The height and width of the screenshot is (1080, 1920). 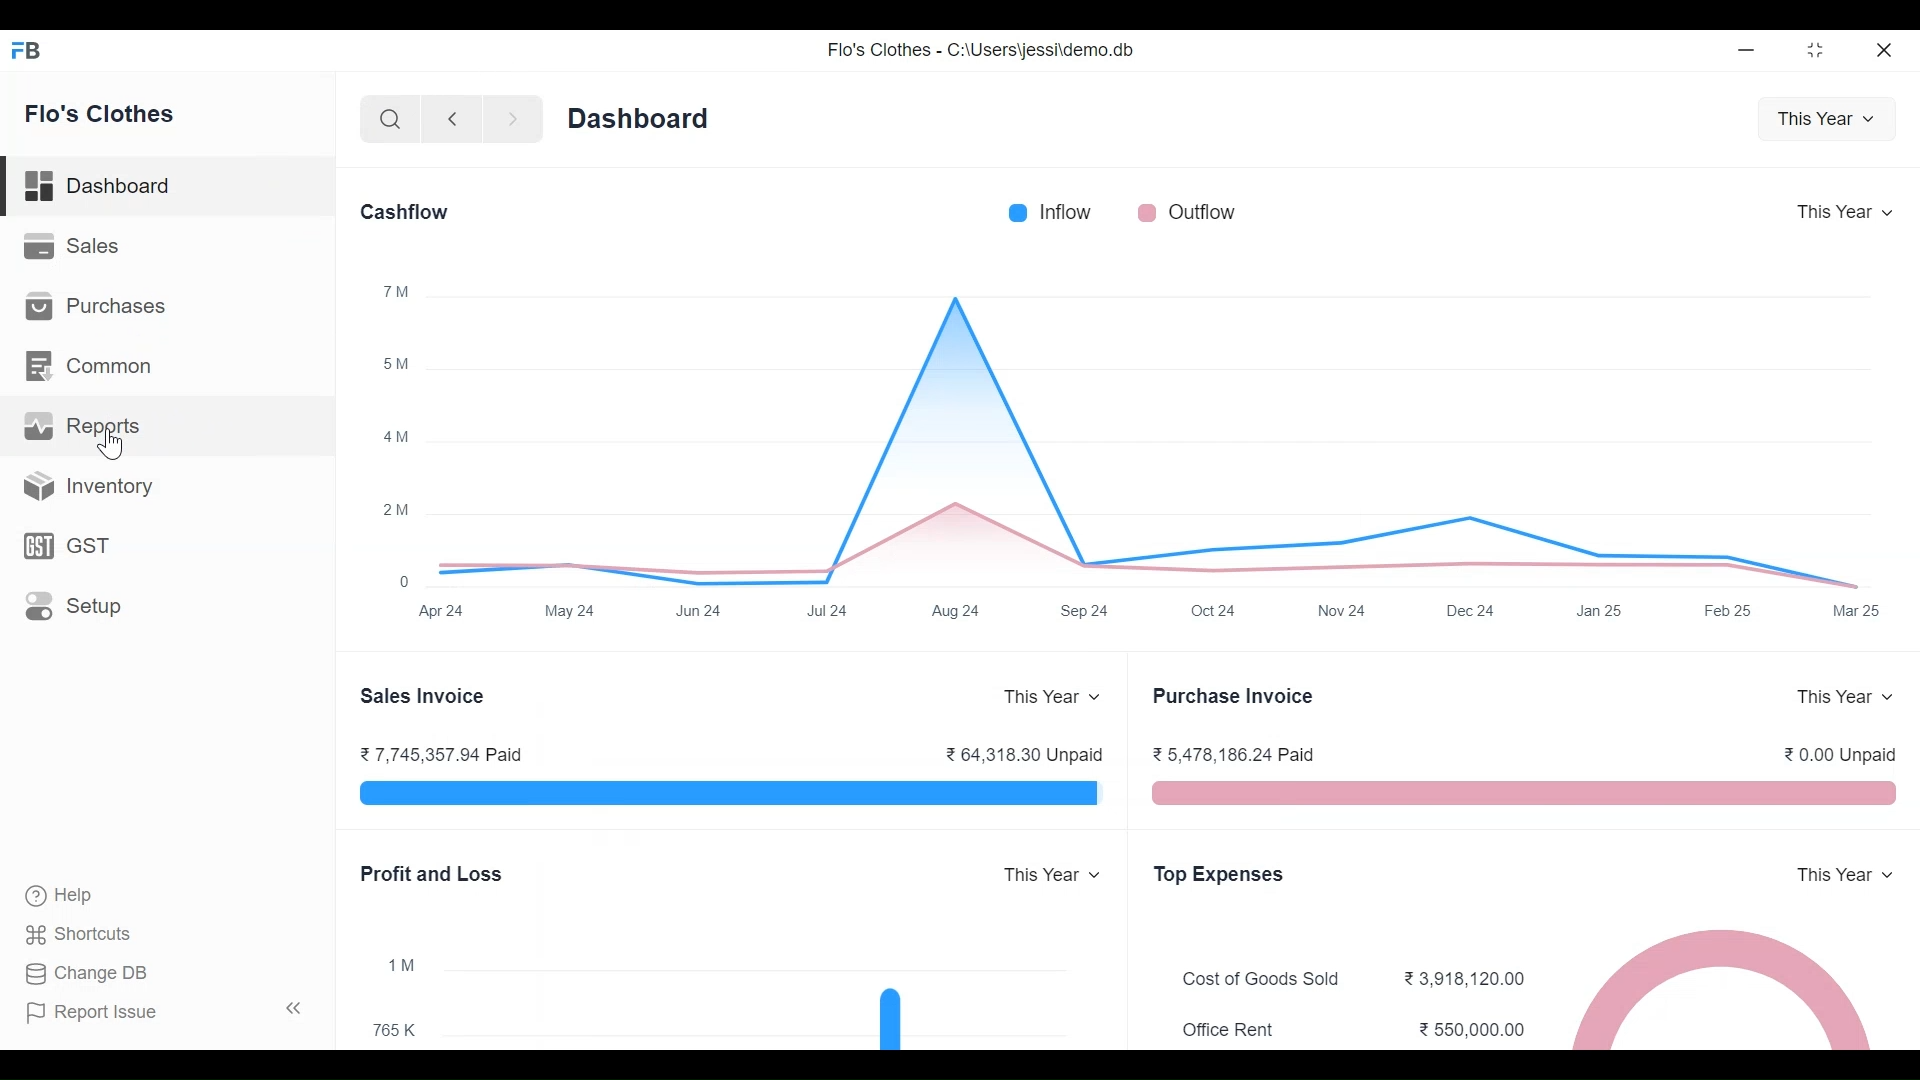 What do you see at coordinates (1162, 423) in the screenshot?
I see `graph` at bounding box center [1162, 423].